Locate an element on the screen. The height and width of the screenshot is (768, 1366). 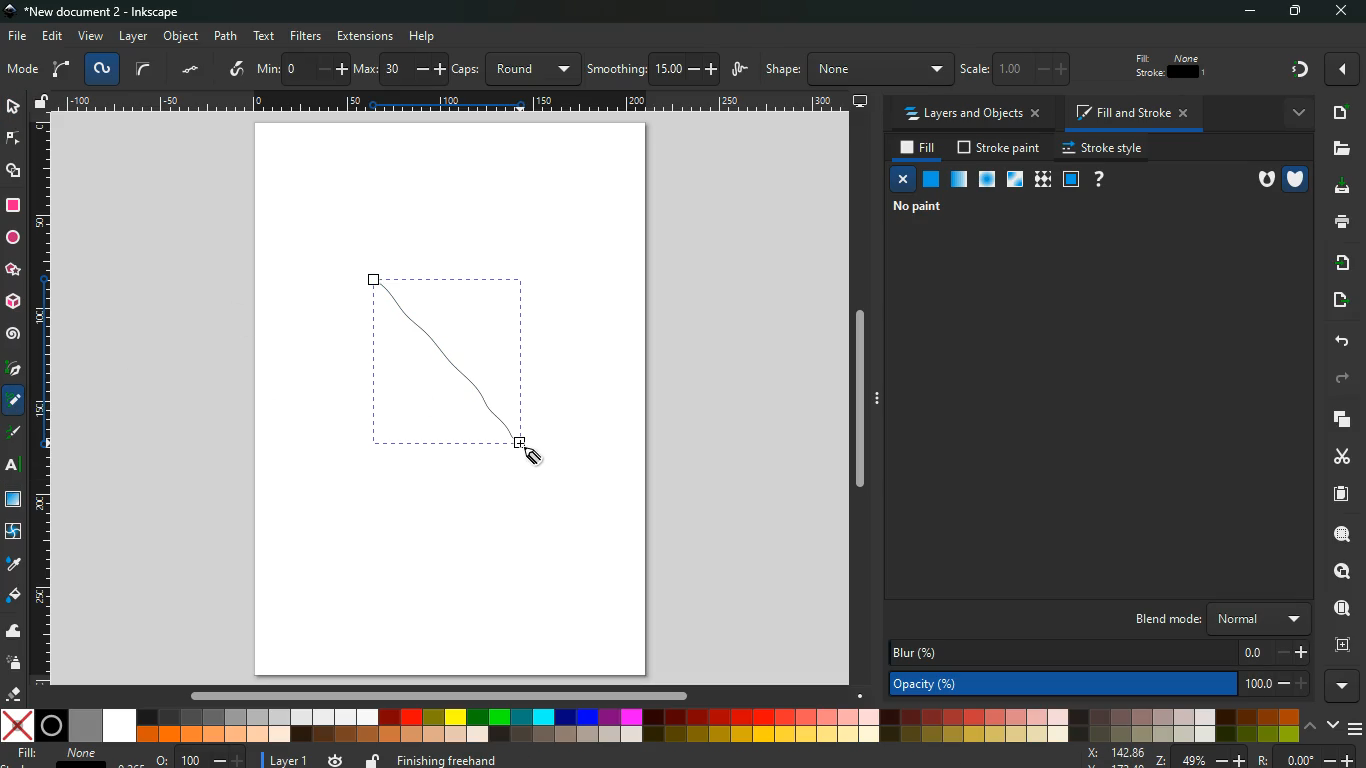
hole is located at coordinates (1258, 177).